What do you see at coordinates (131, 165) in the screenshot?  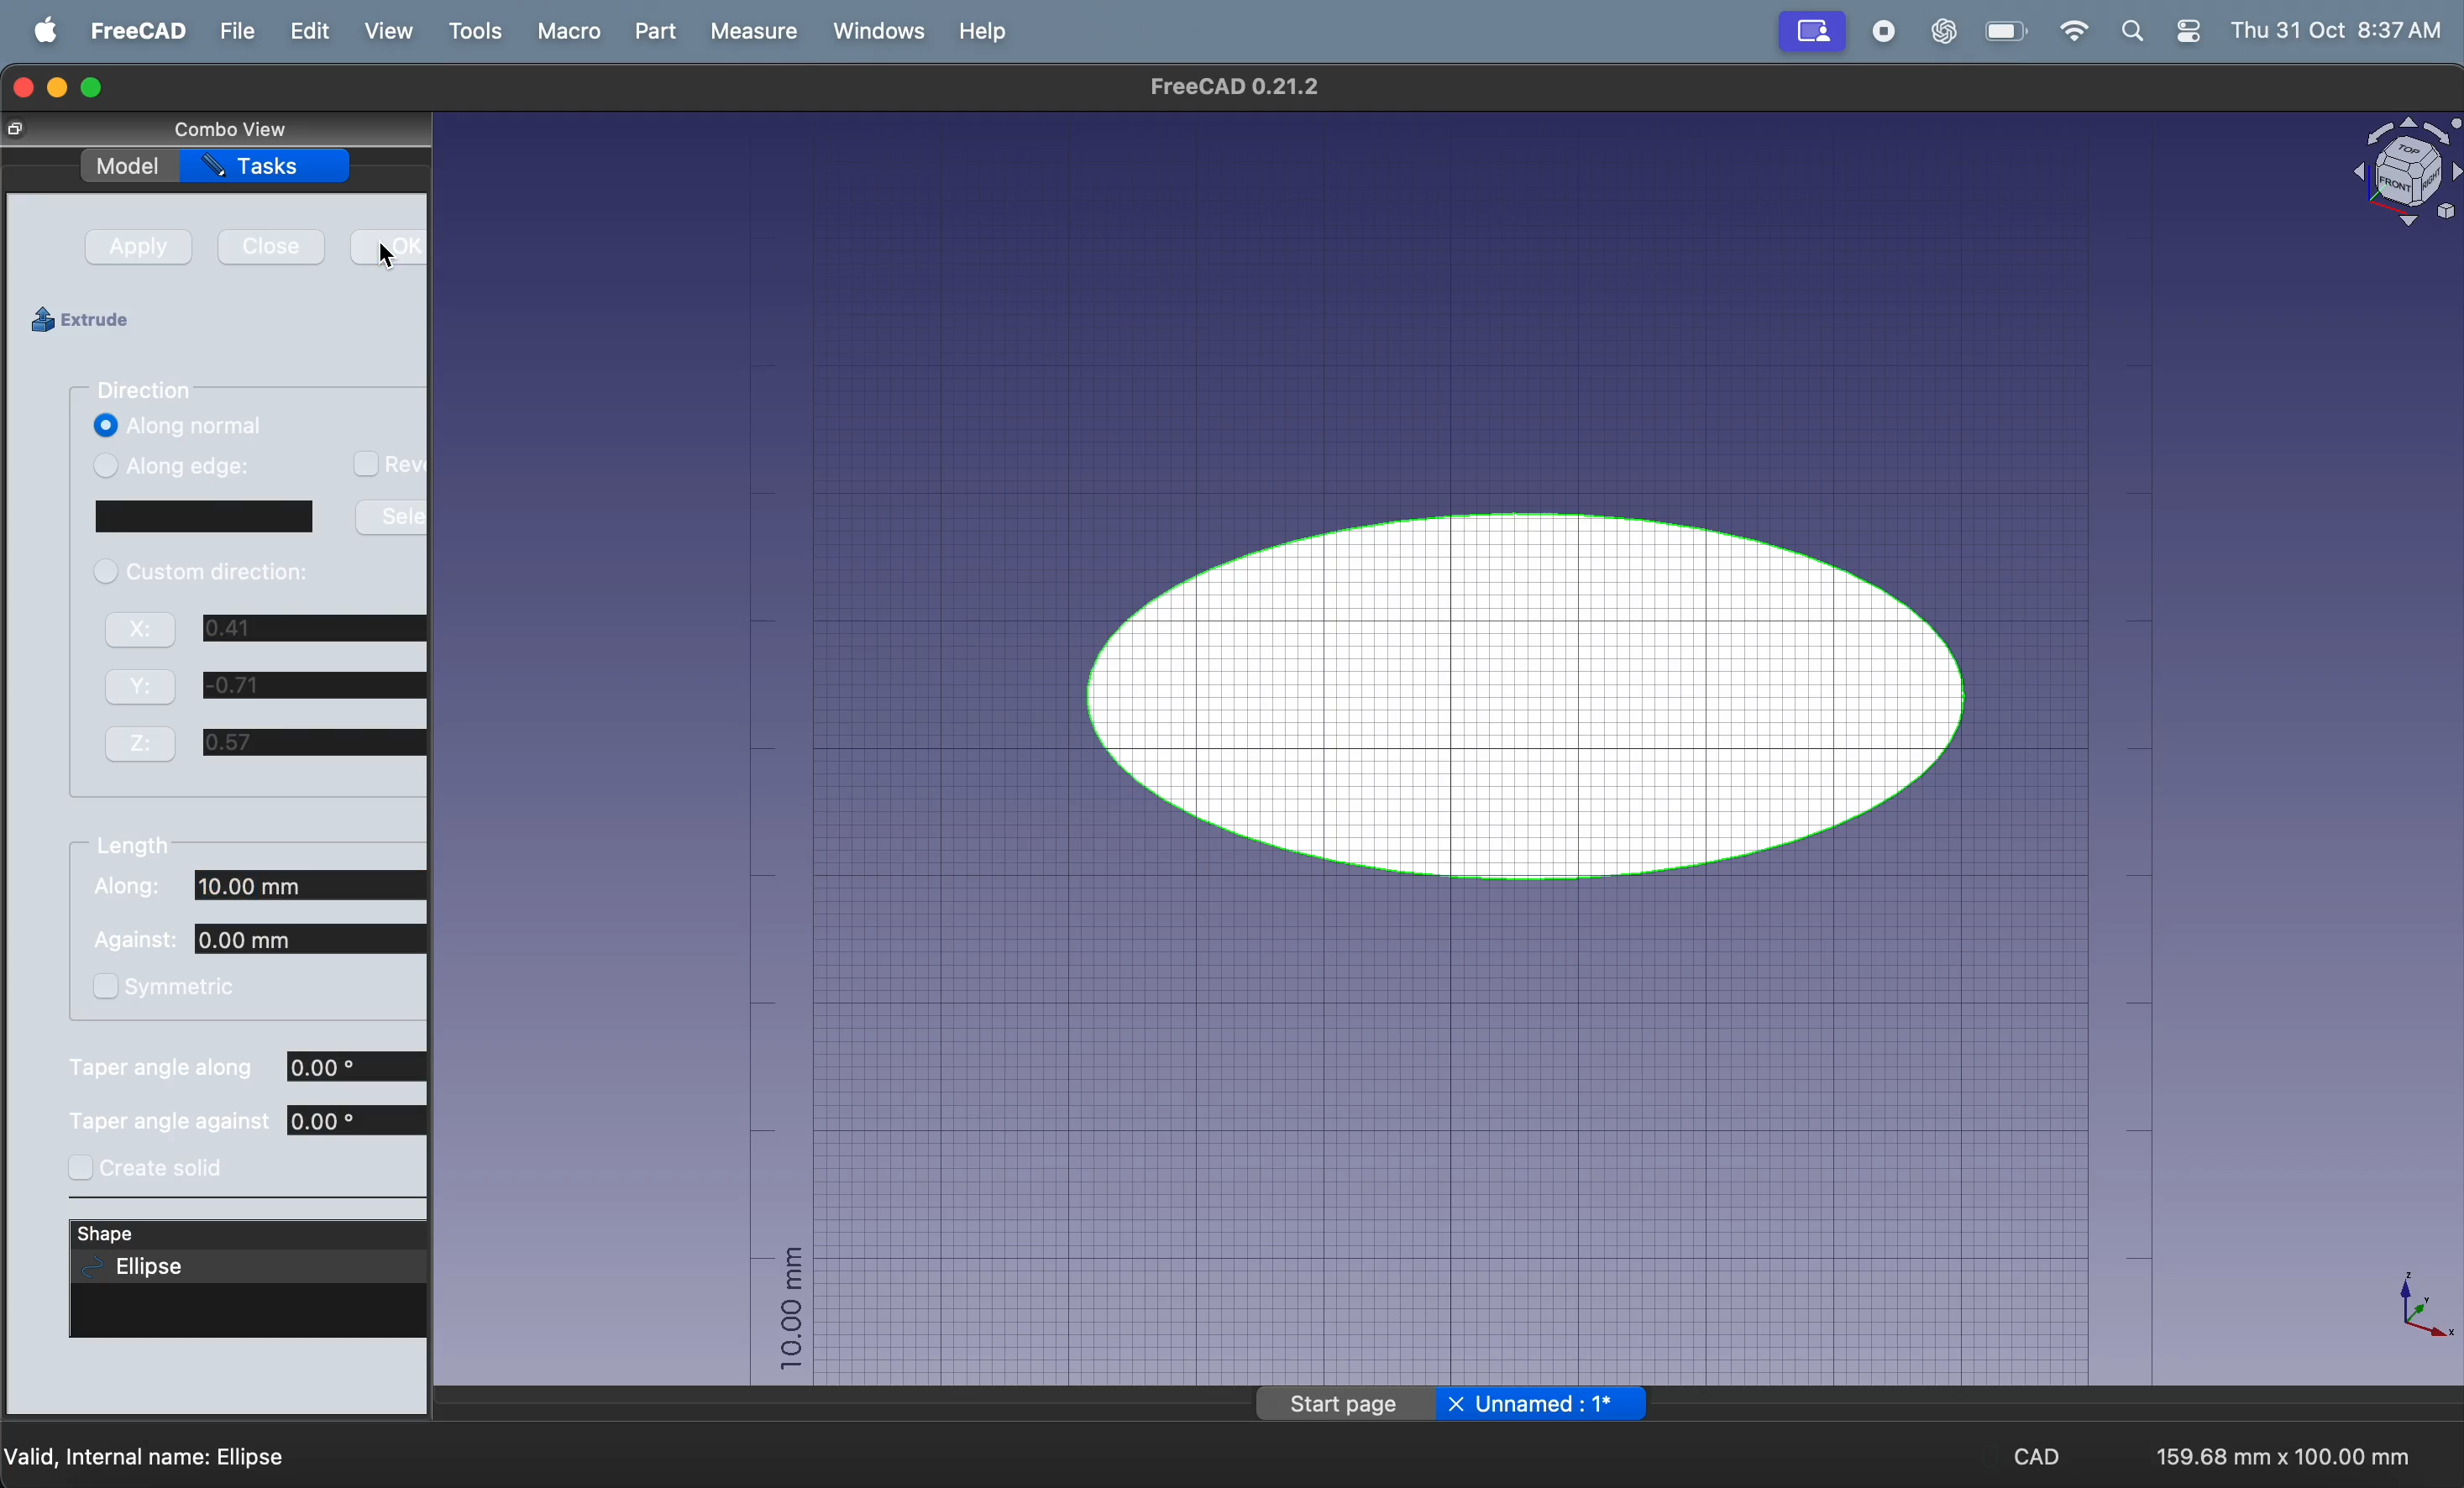 I see `model` at bounding box center [131, 165].